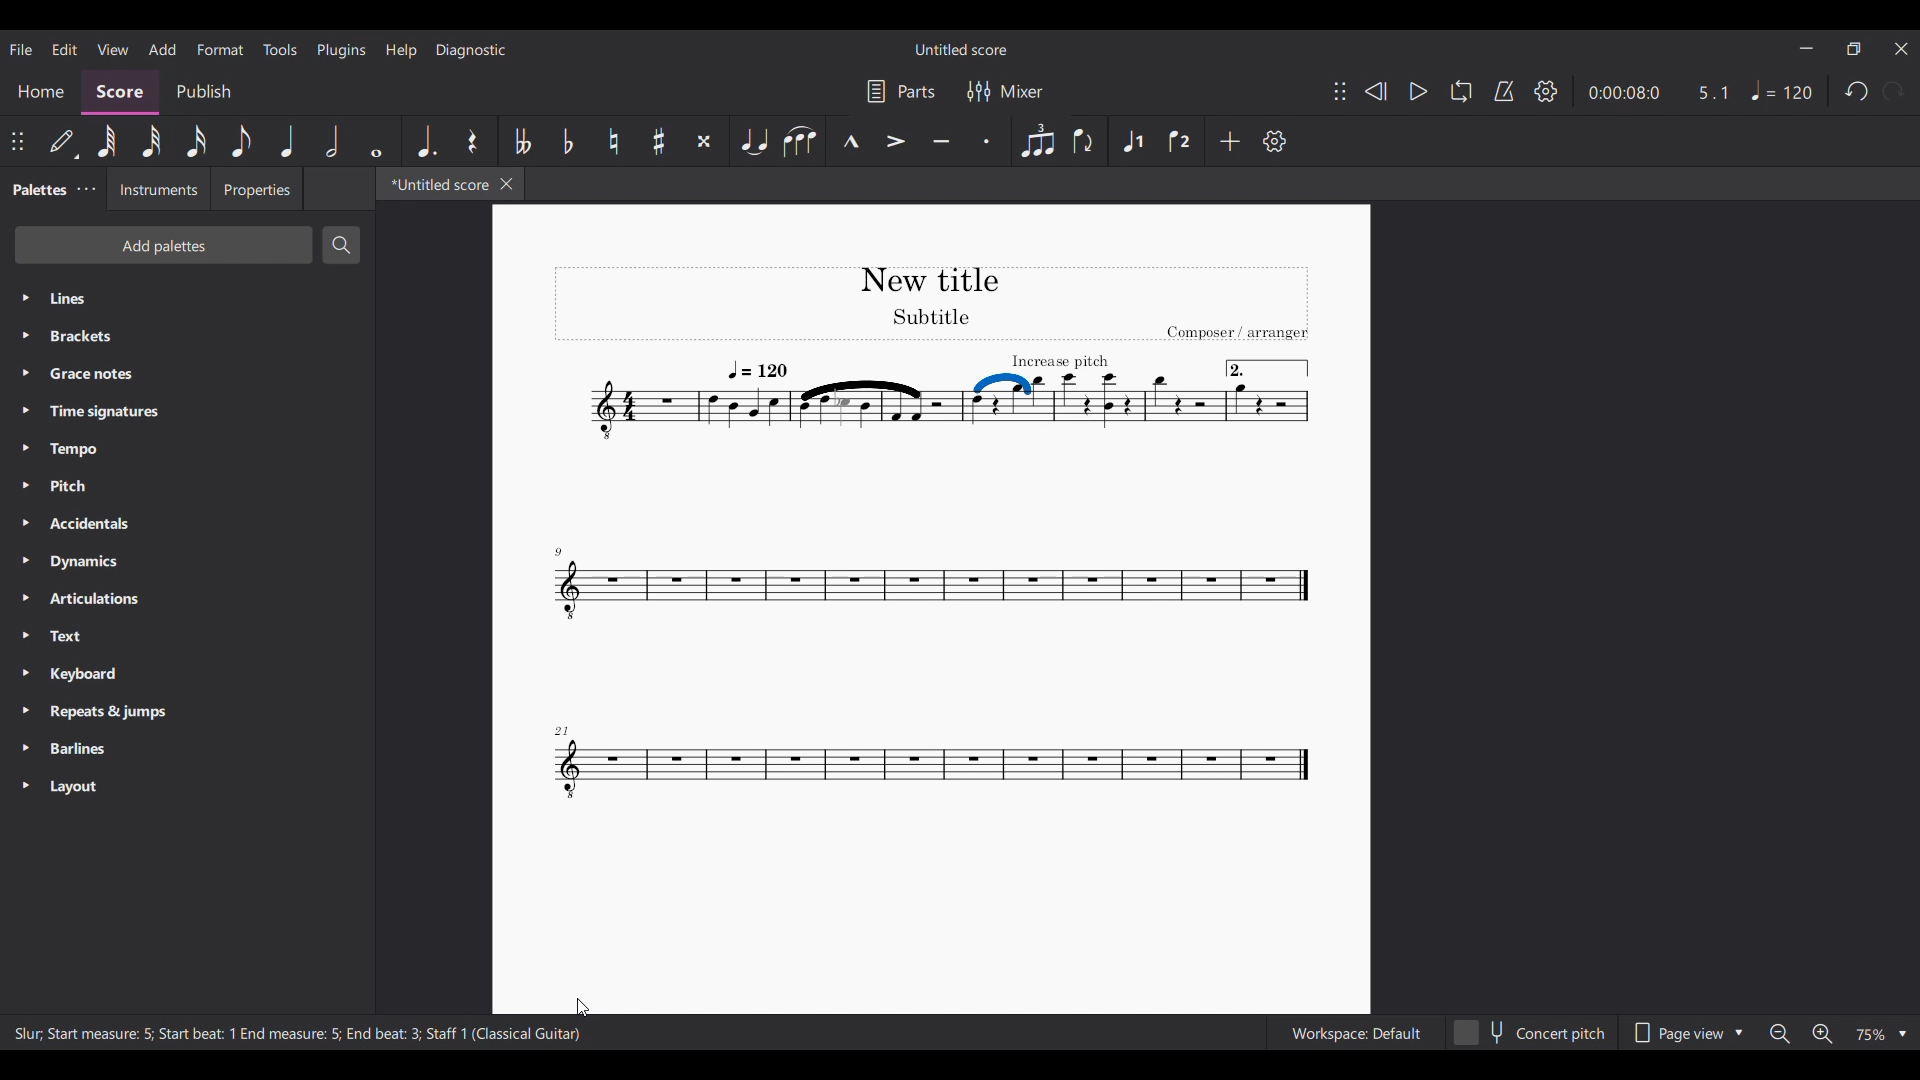 The width and height of the screenshot is (1920, 1080). I want to click on Show in smaller tab, so click(1854, 49).